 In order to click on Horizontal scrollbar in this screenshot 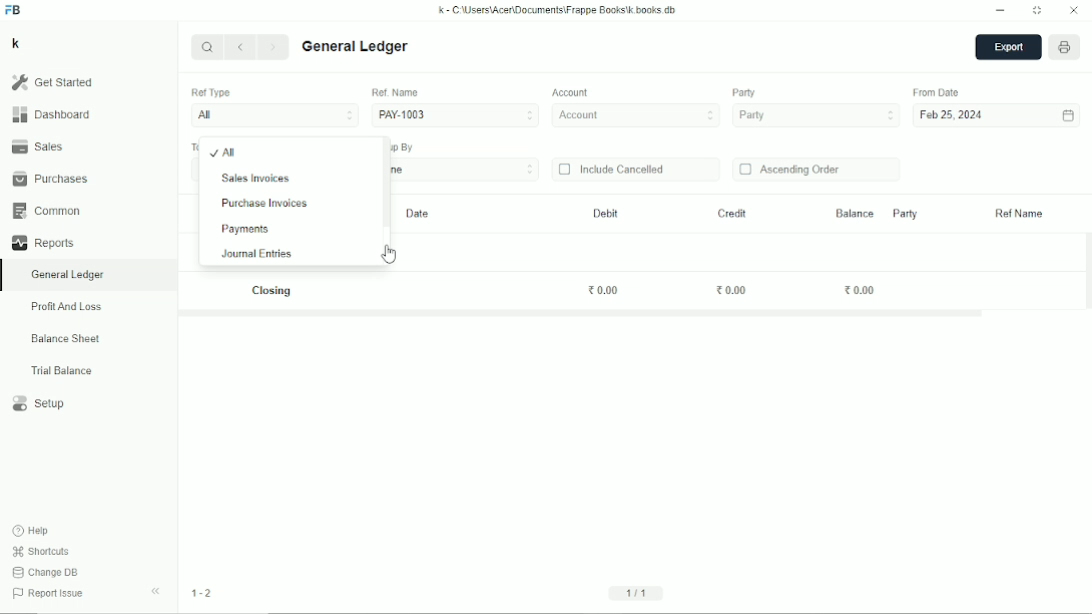, I will do `click(582, 314)`.